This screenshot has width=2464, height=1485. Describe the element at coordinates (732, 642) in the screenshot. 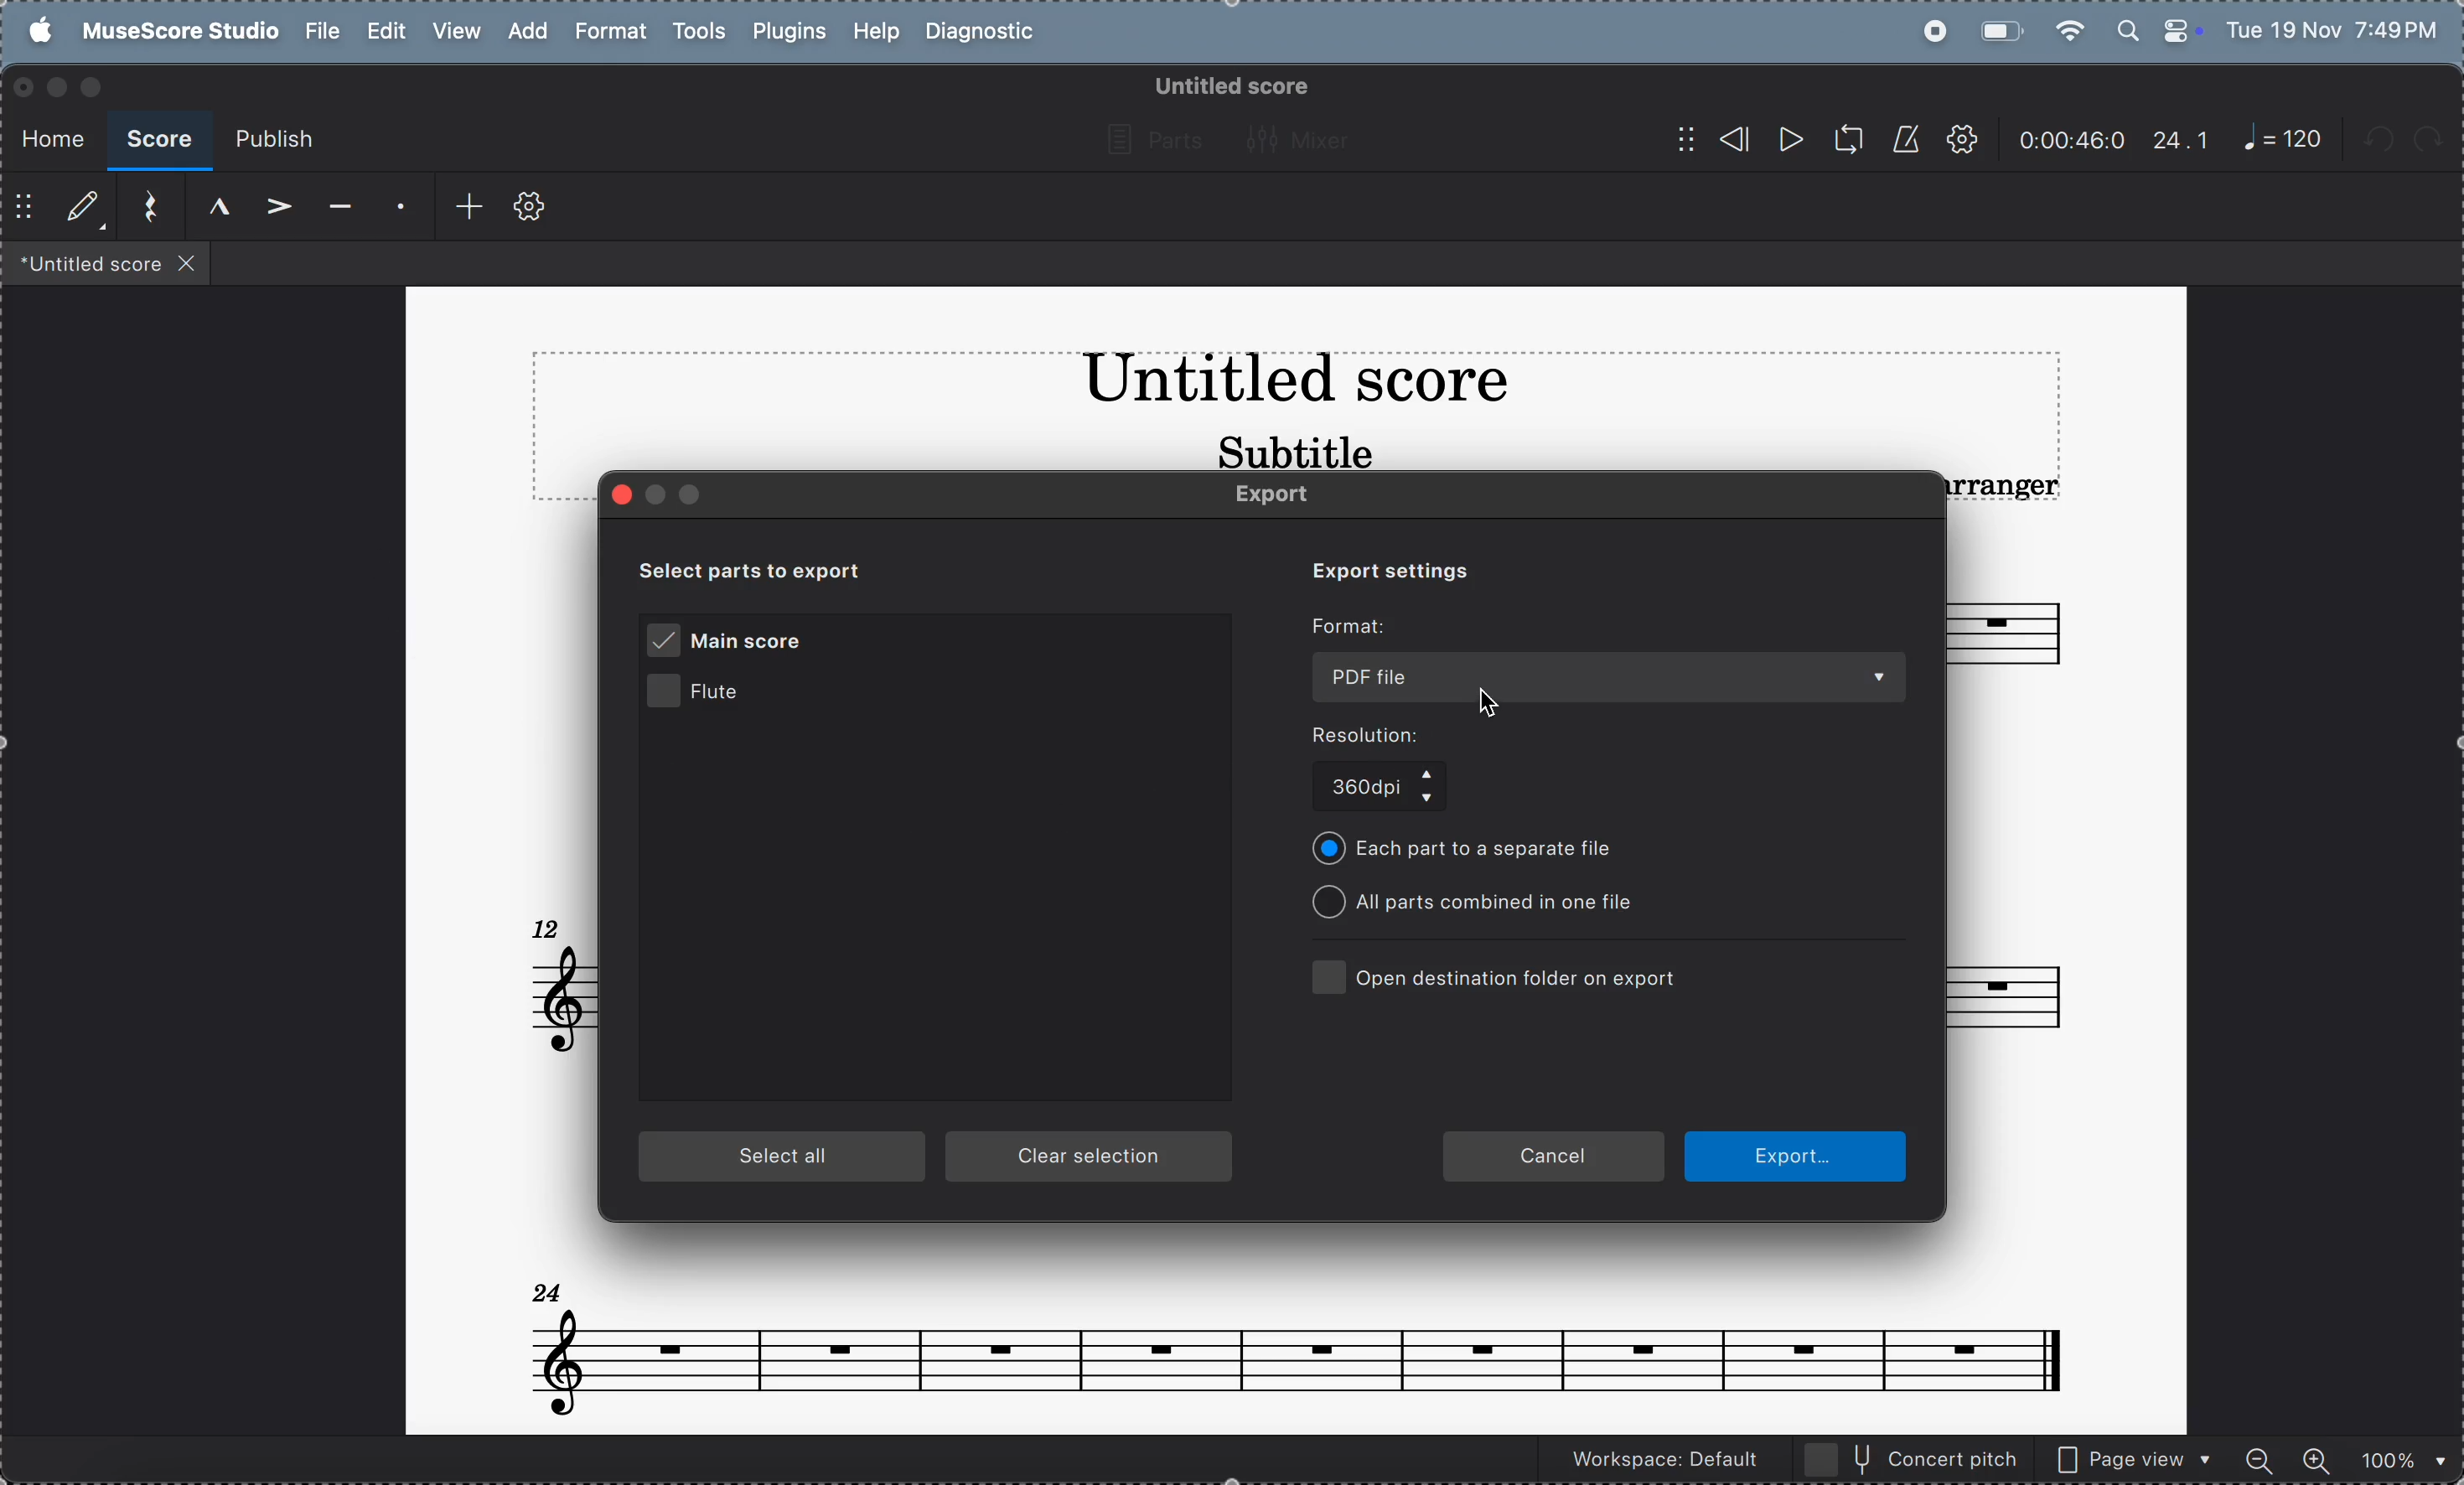

I see `main score` at that location.